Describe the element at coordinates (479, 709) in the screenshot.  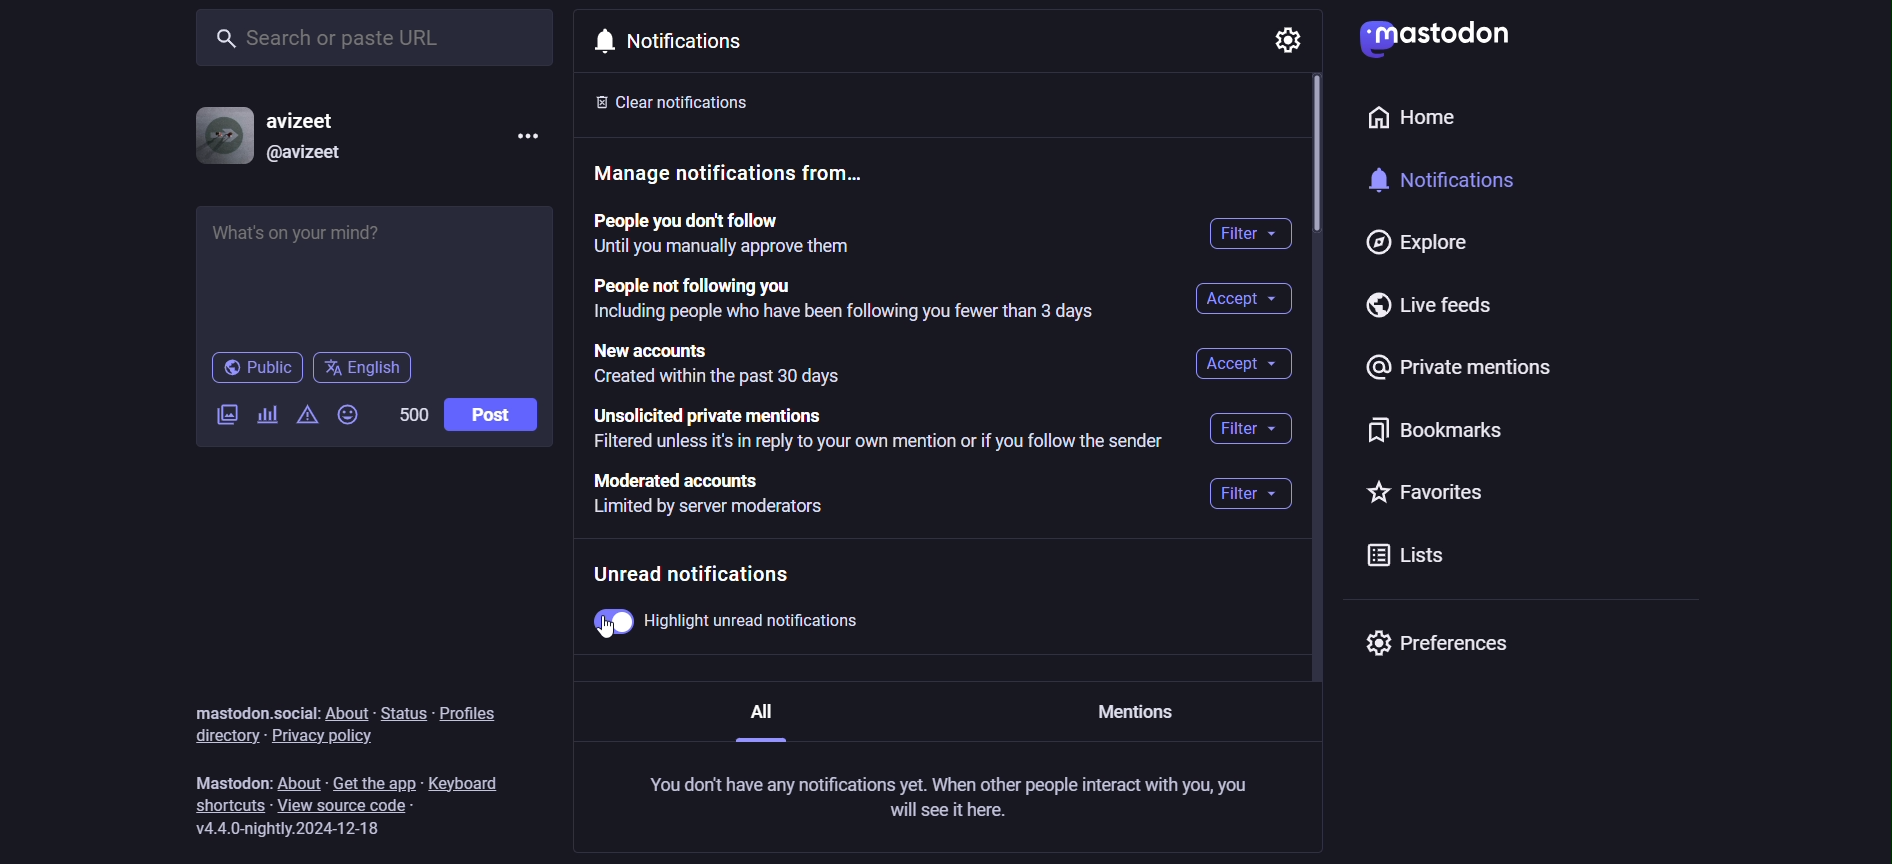
I see `profiles` at that location.